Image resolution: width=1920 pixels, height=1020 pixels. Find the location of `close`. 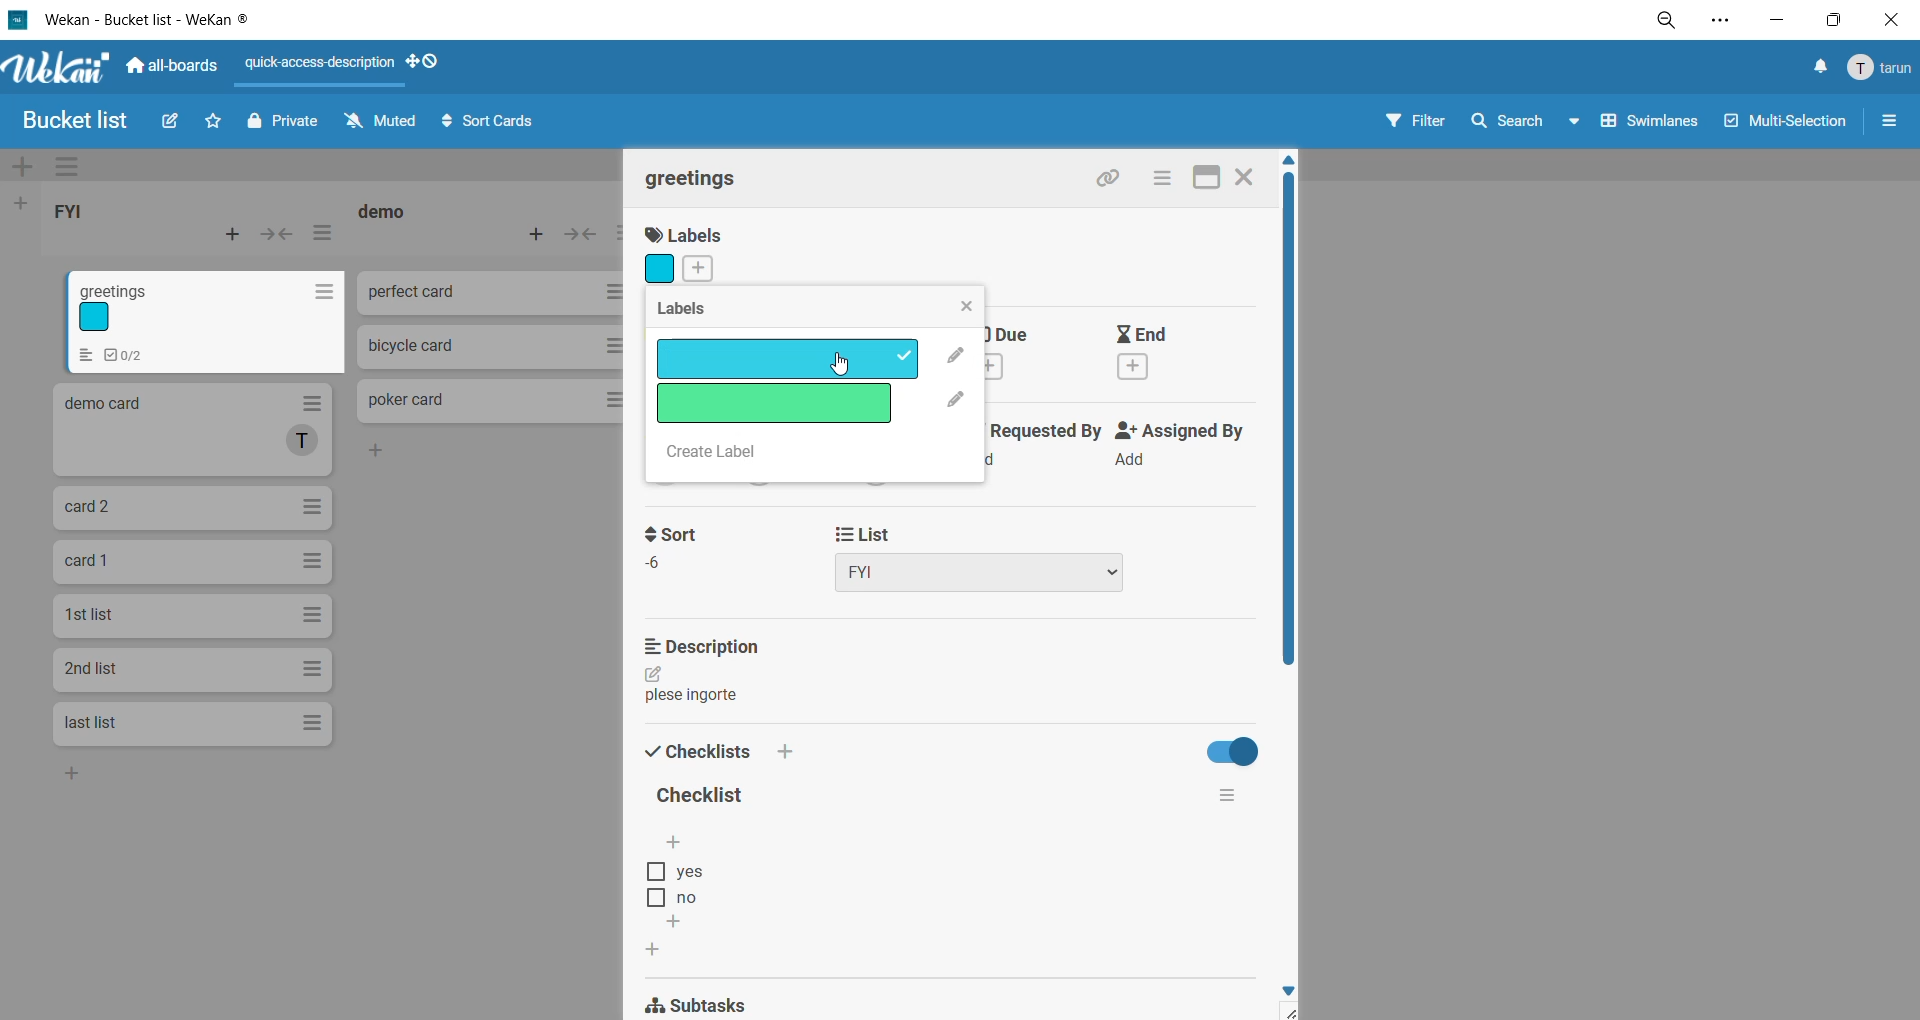

close is located at coordinates (970, 309).